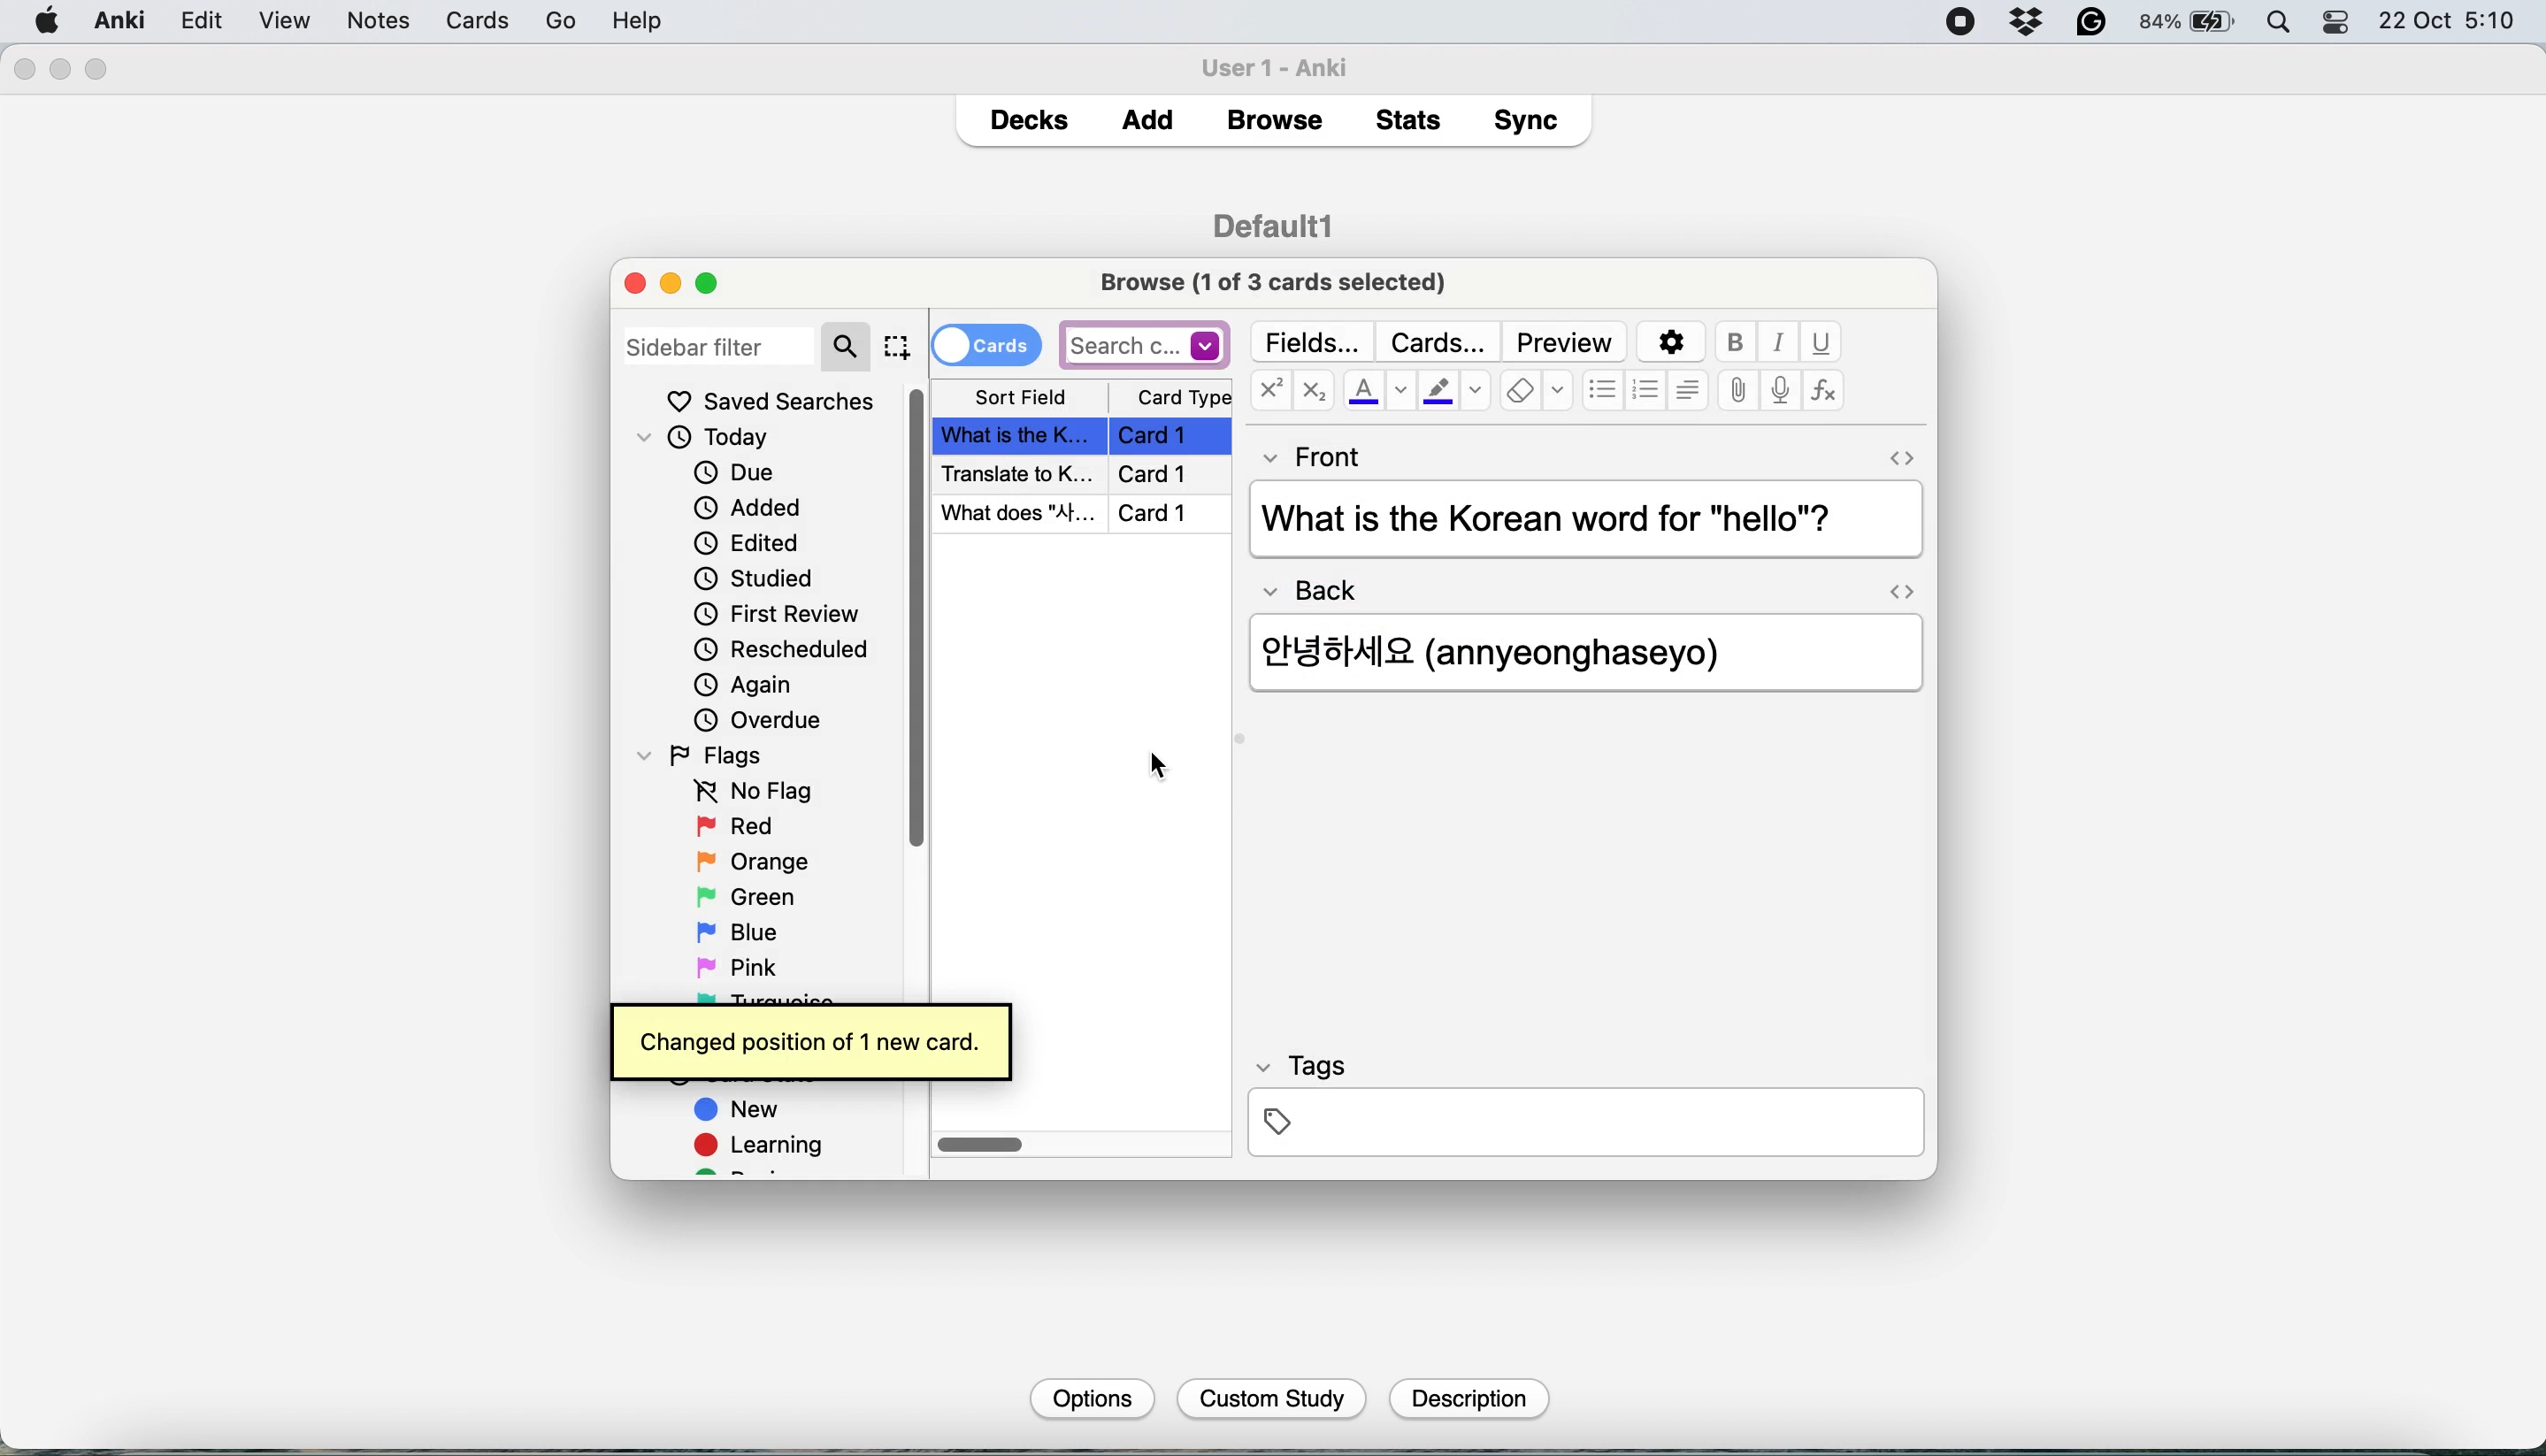  I want to click on function, so click(1824, 392).